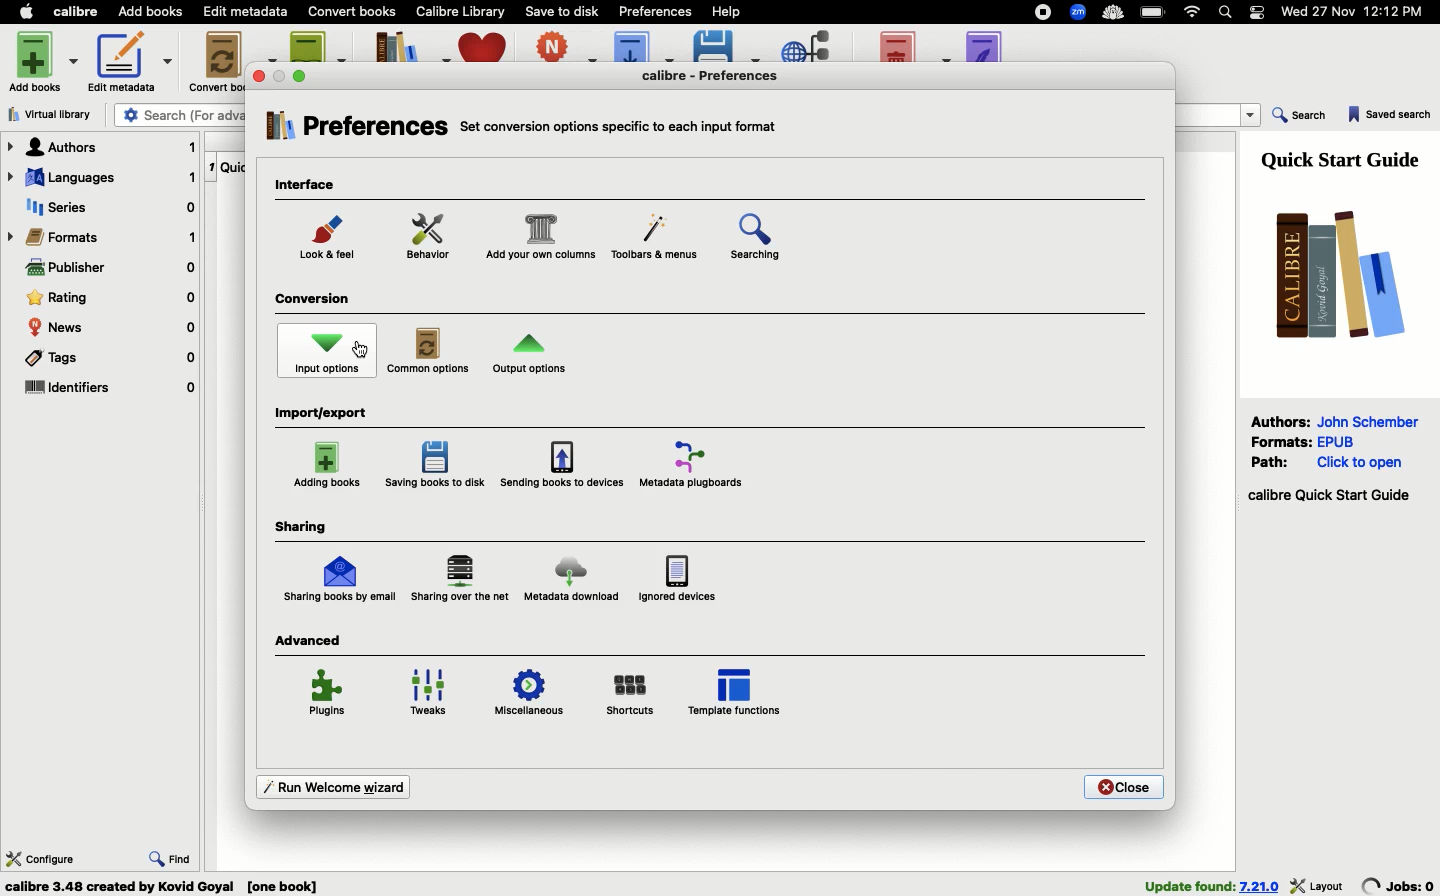 The image size is (1440, 896). Describe the element at coordinates (676, 577) in the screenshot. I see `Ignored devices` at that location.